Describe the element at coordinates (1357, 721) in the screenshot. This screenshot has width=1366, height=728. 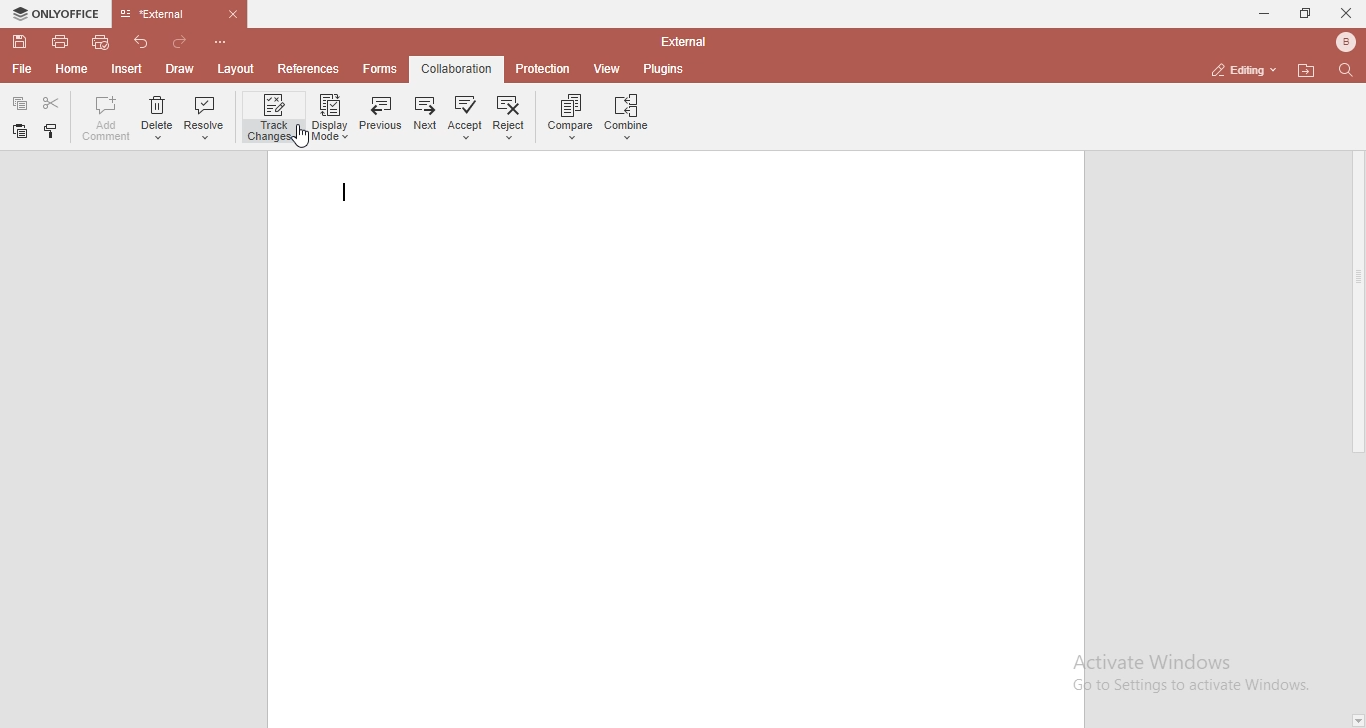
I see `page down` at that location.